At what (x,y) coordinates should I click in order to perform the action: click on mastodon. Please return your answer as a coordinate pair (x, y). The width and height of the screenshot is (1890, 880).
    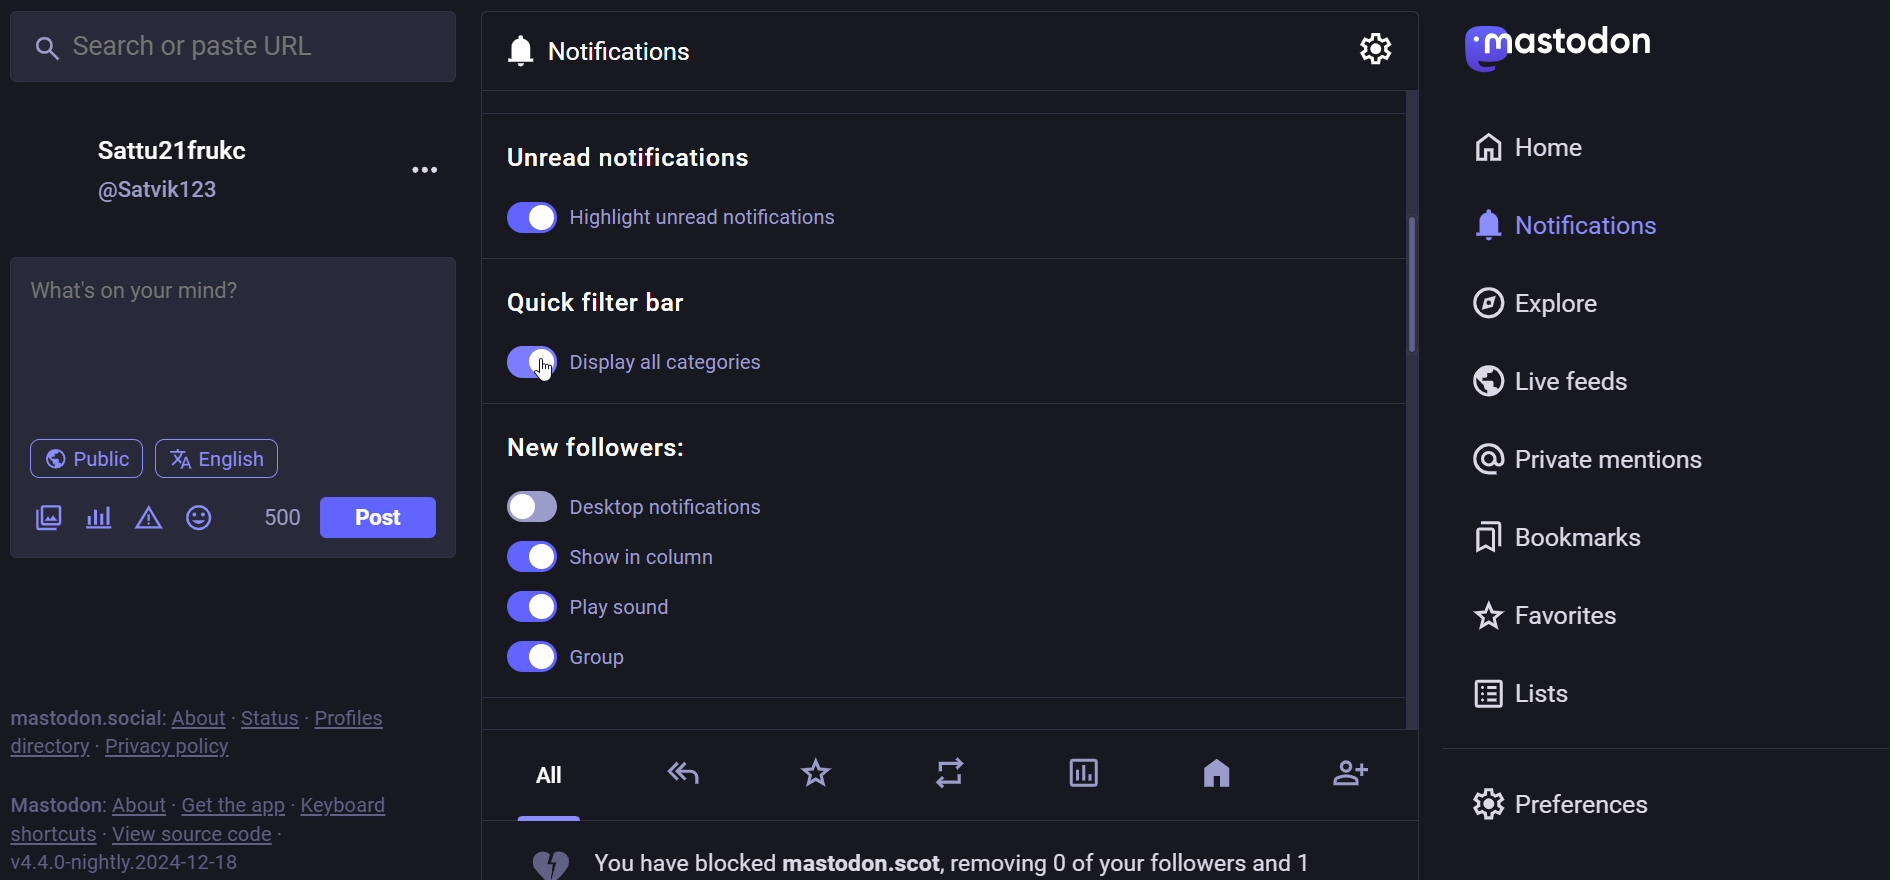
    Looking at the image, I should click on (1557, 46).